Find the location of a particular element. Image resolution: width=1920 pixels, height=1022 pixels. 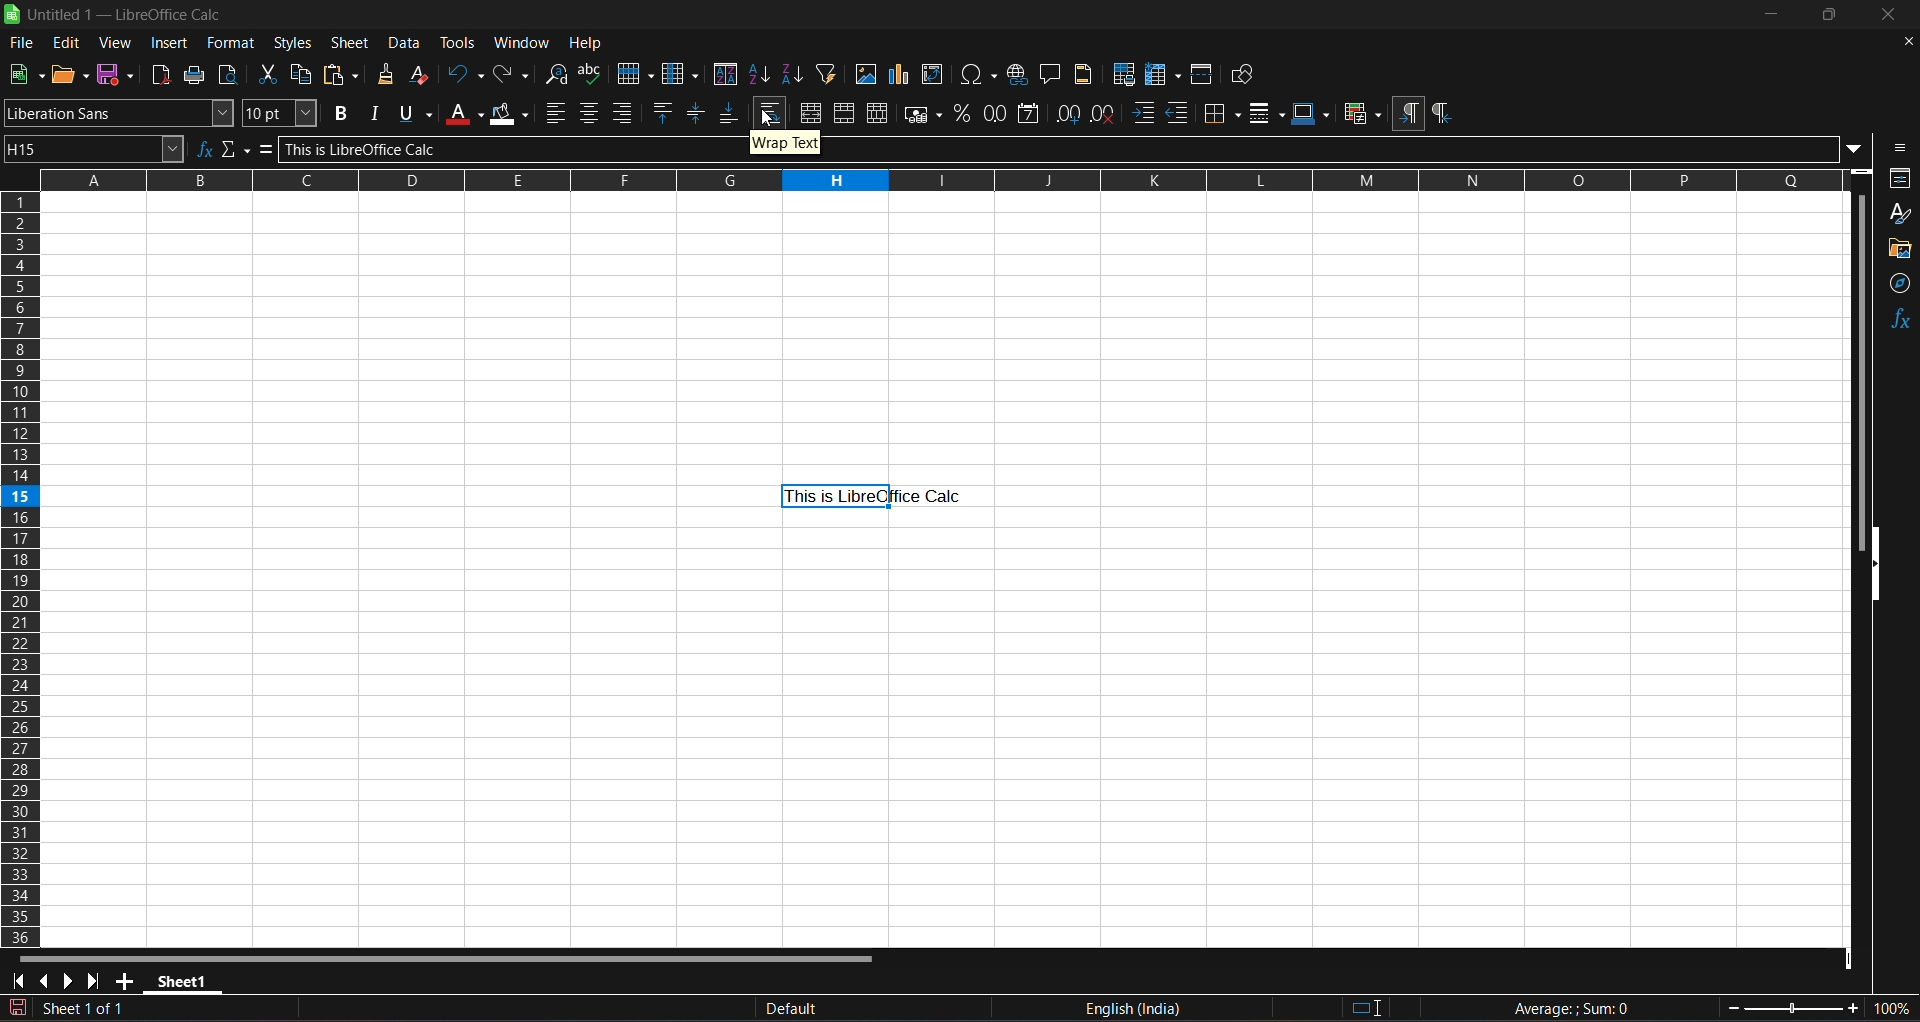

underline is located at coordinates (415, 114).